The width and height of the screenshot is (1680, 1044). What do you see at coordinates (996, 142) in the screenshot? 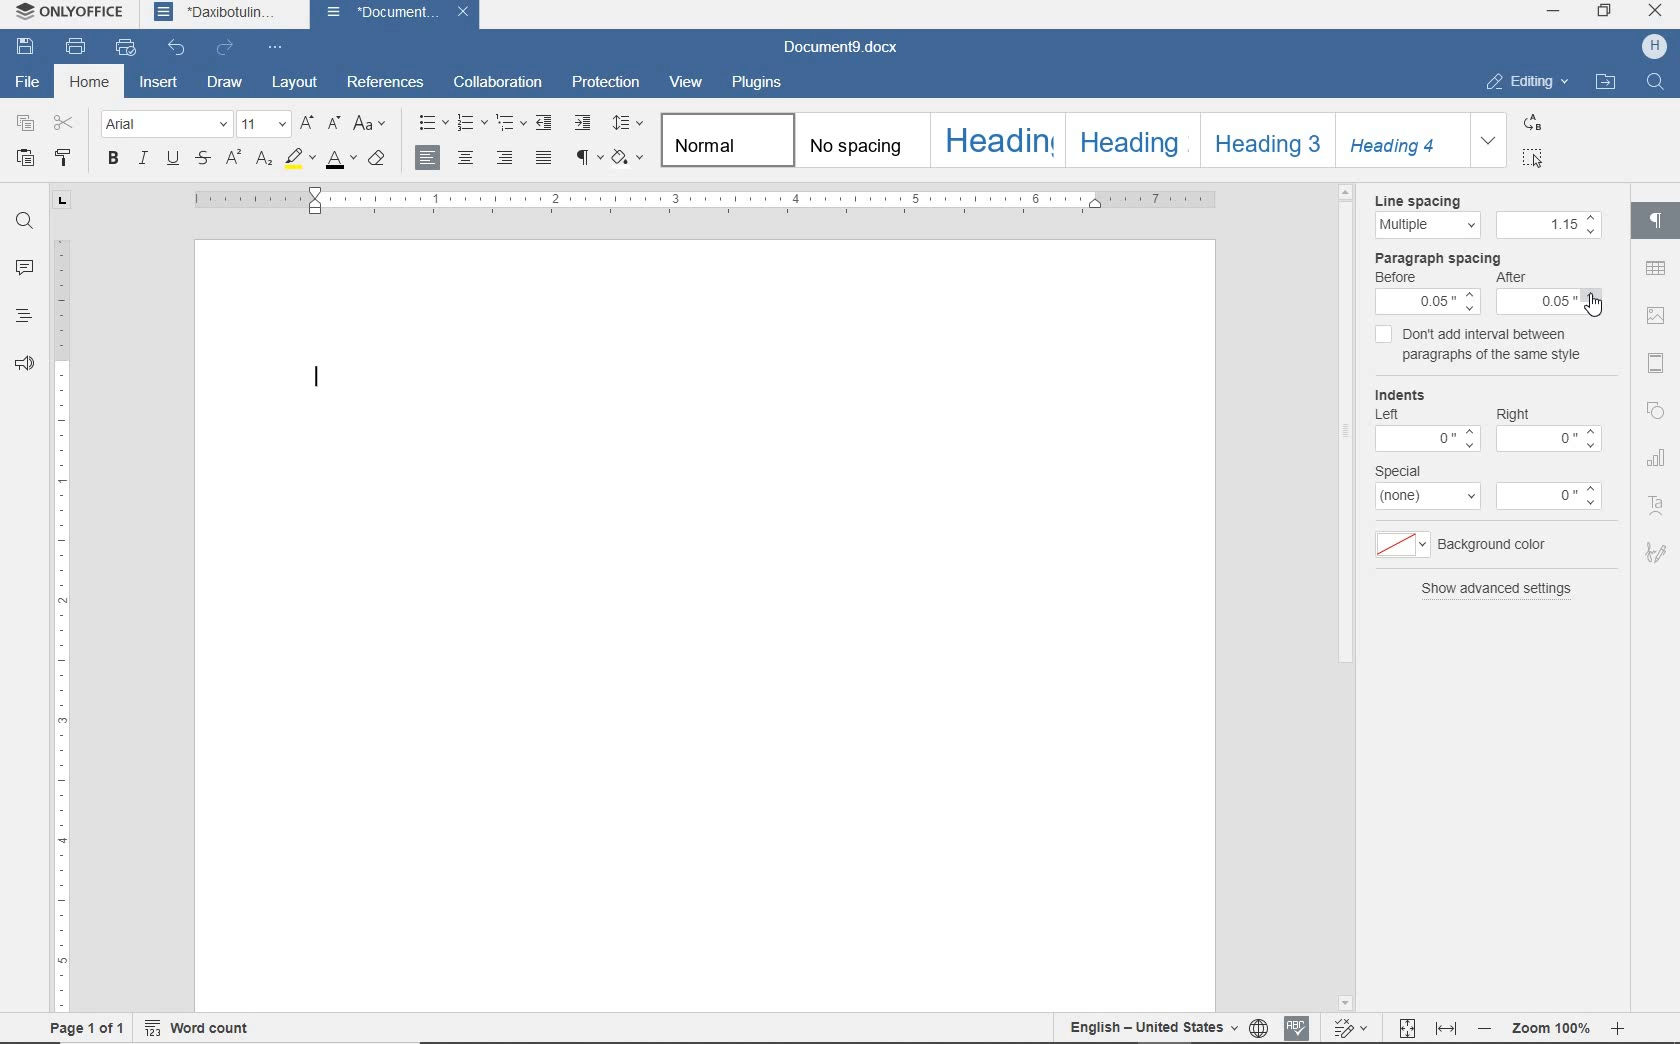
I see `heading 1` at bounding box center [996, 142].